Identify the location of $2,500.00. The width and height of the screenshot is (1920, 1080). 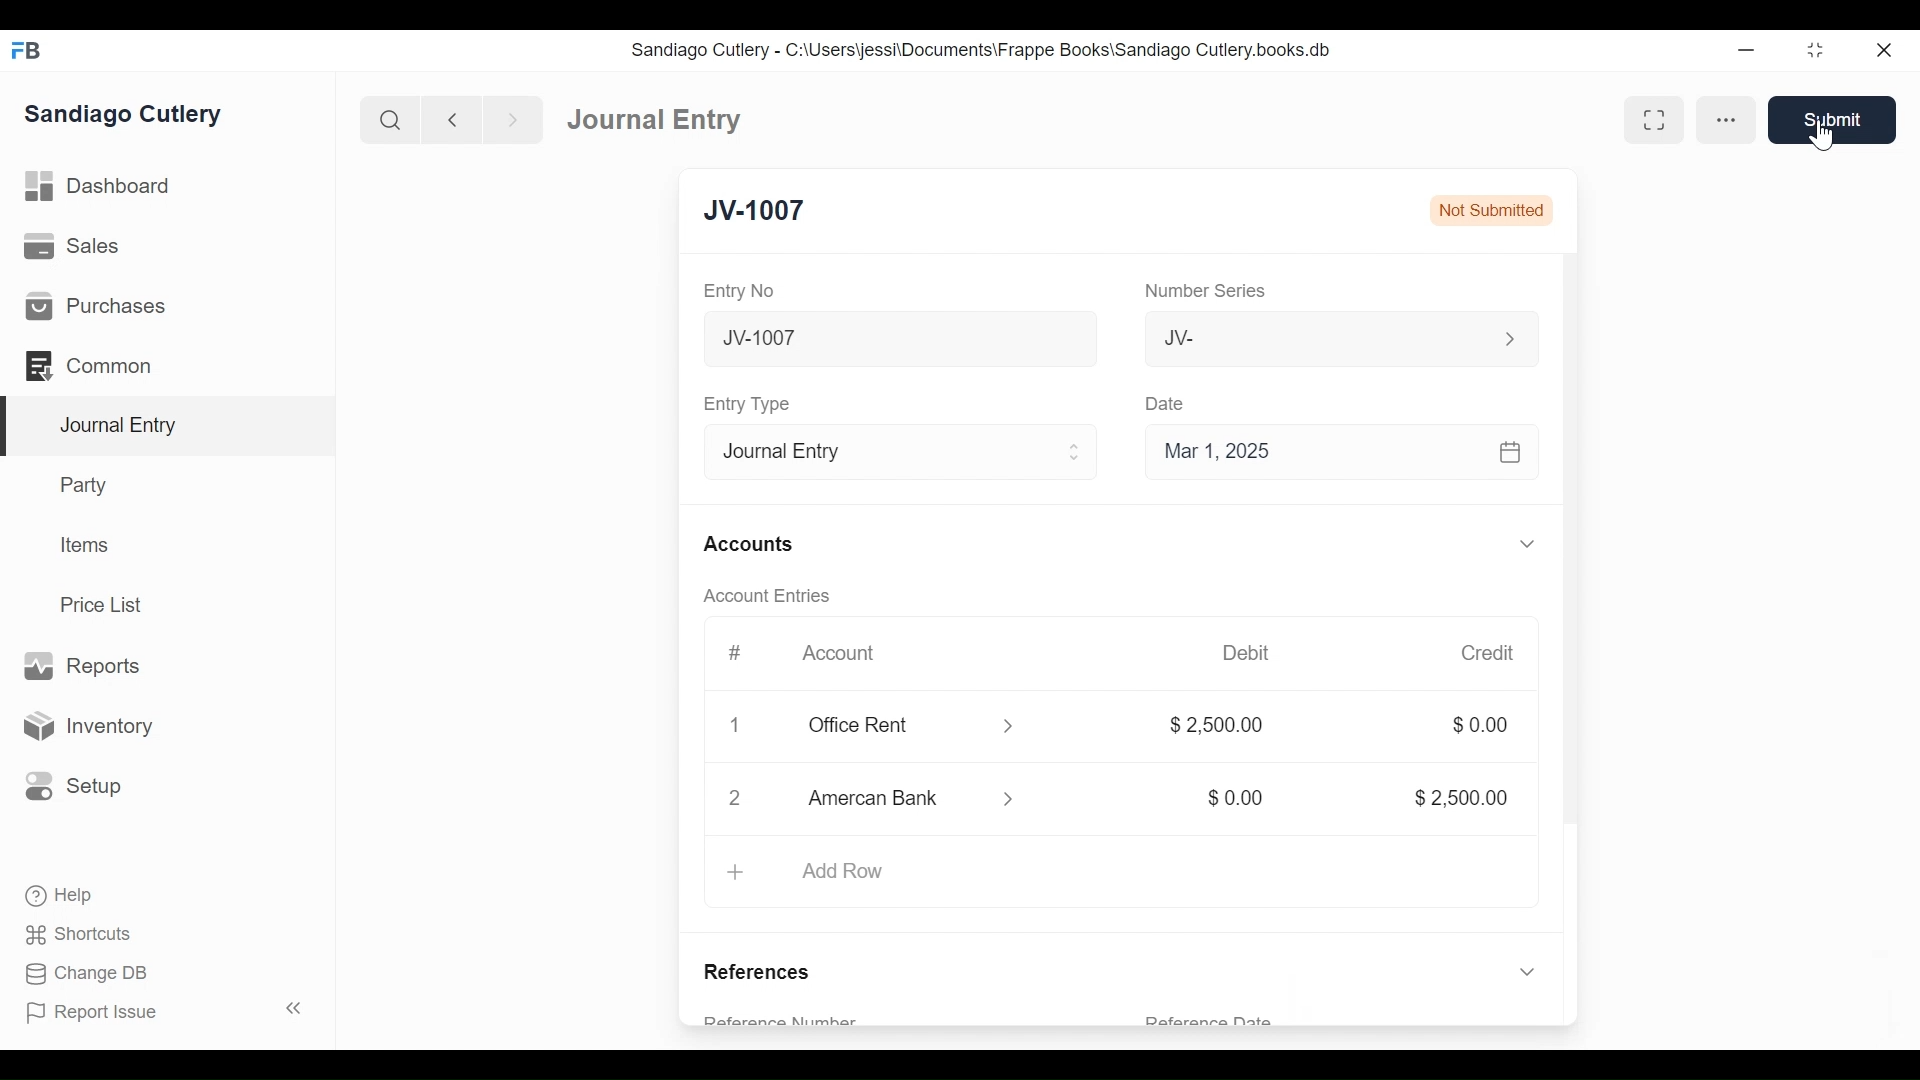
(1449, 796).